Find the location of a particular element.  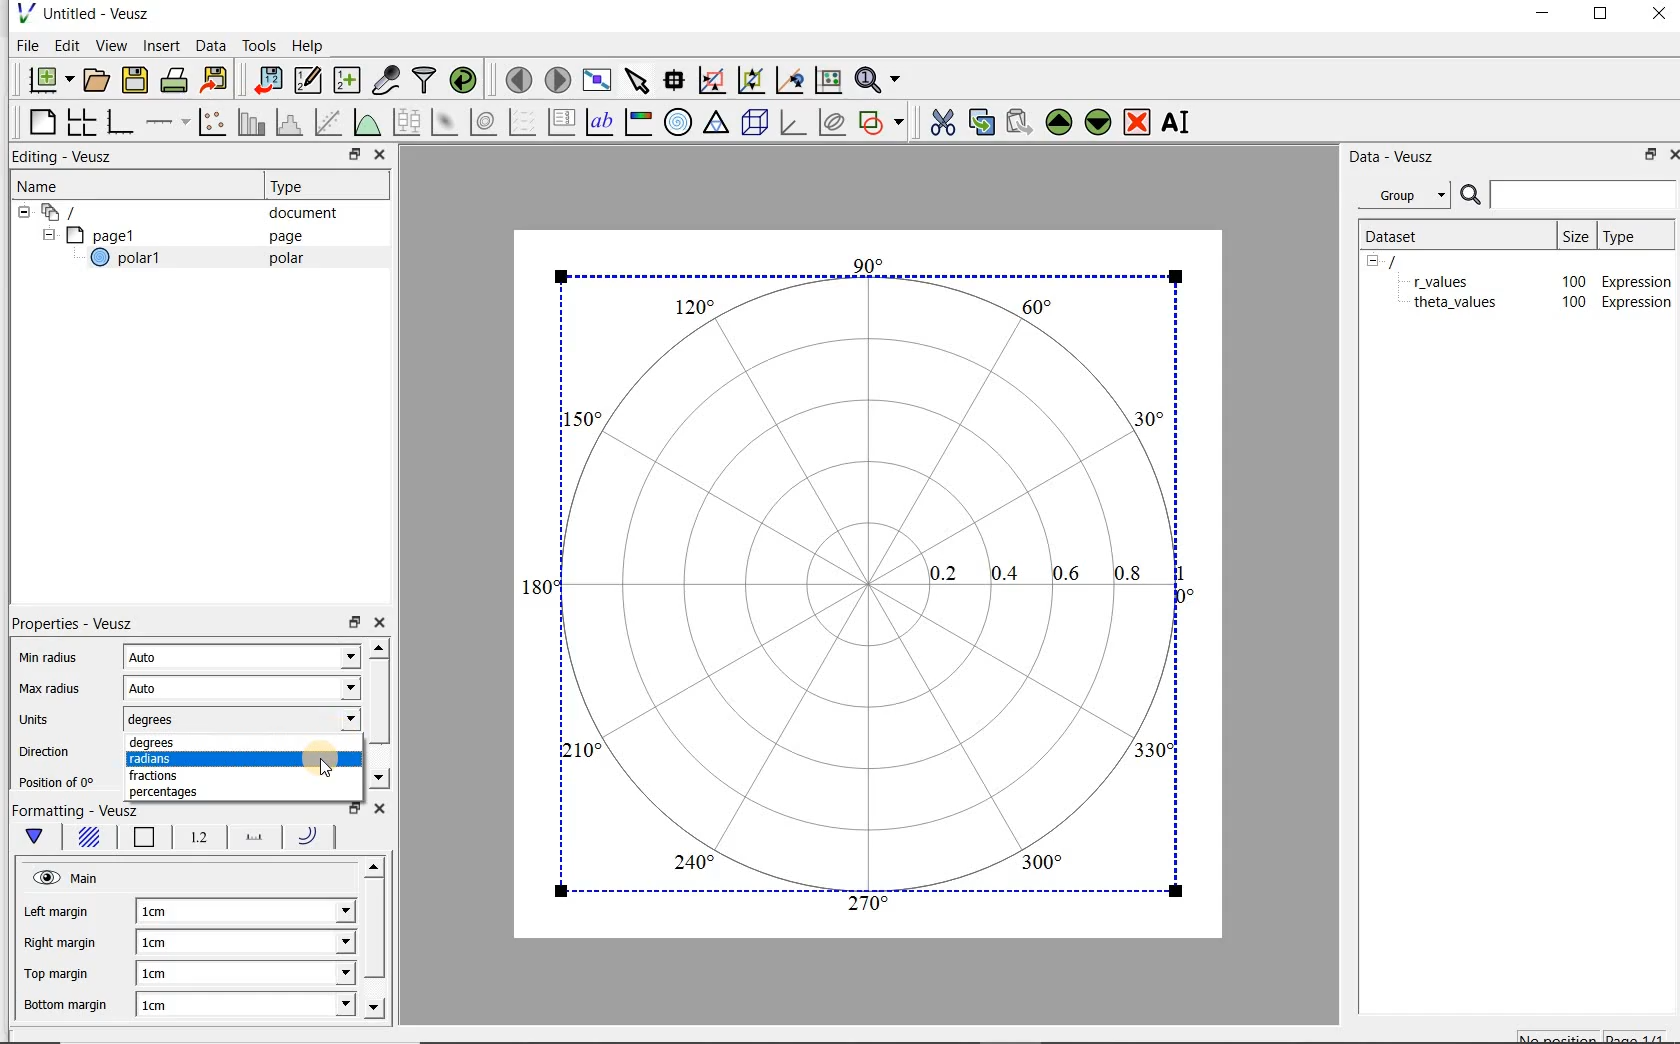

radians is located at coordinates (243, 758).